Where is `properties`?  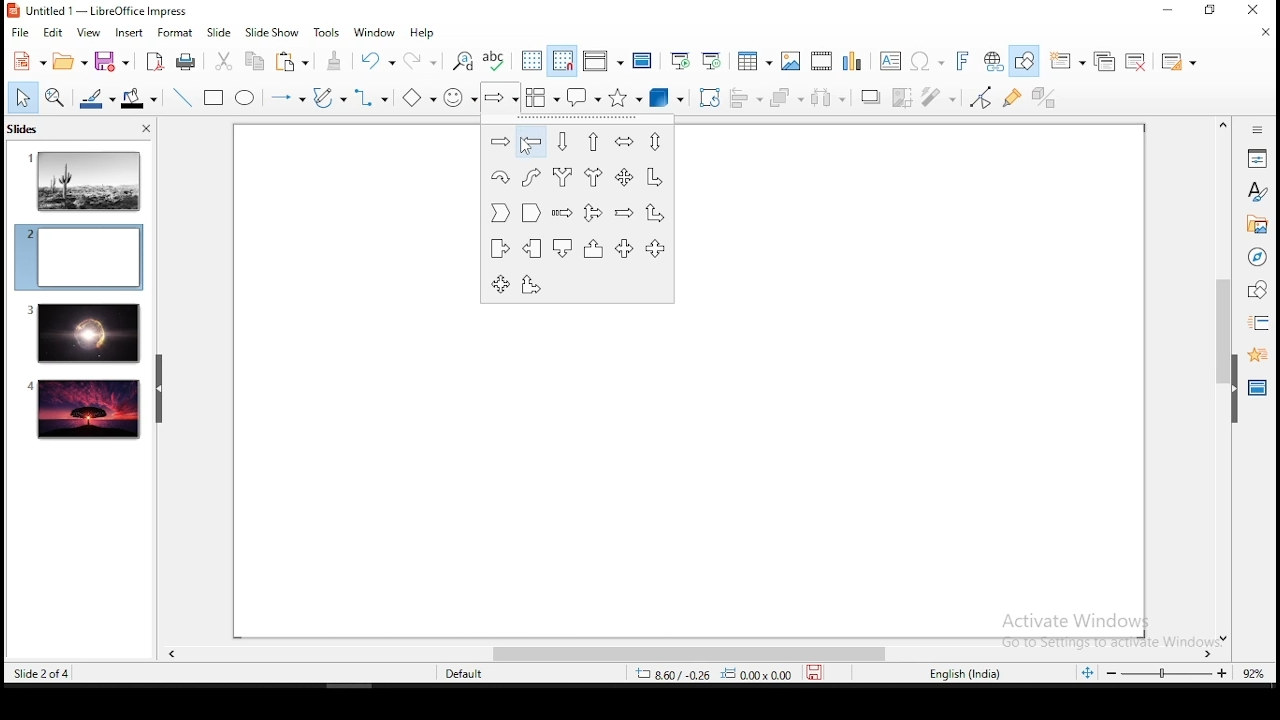
properties is located at coordinates (1257, 157).